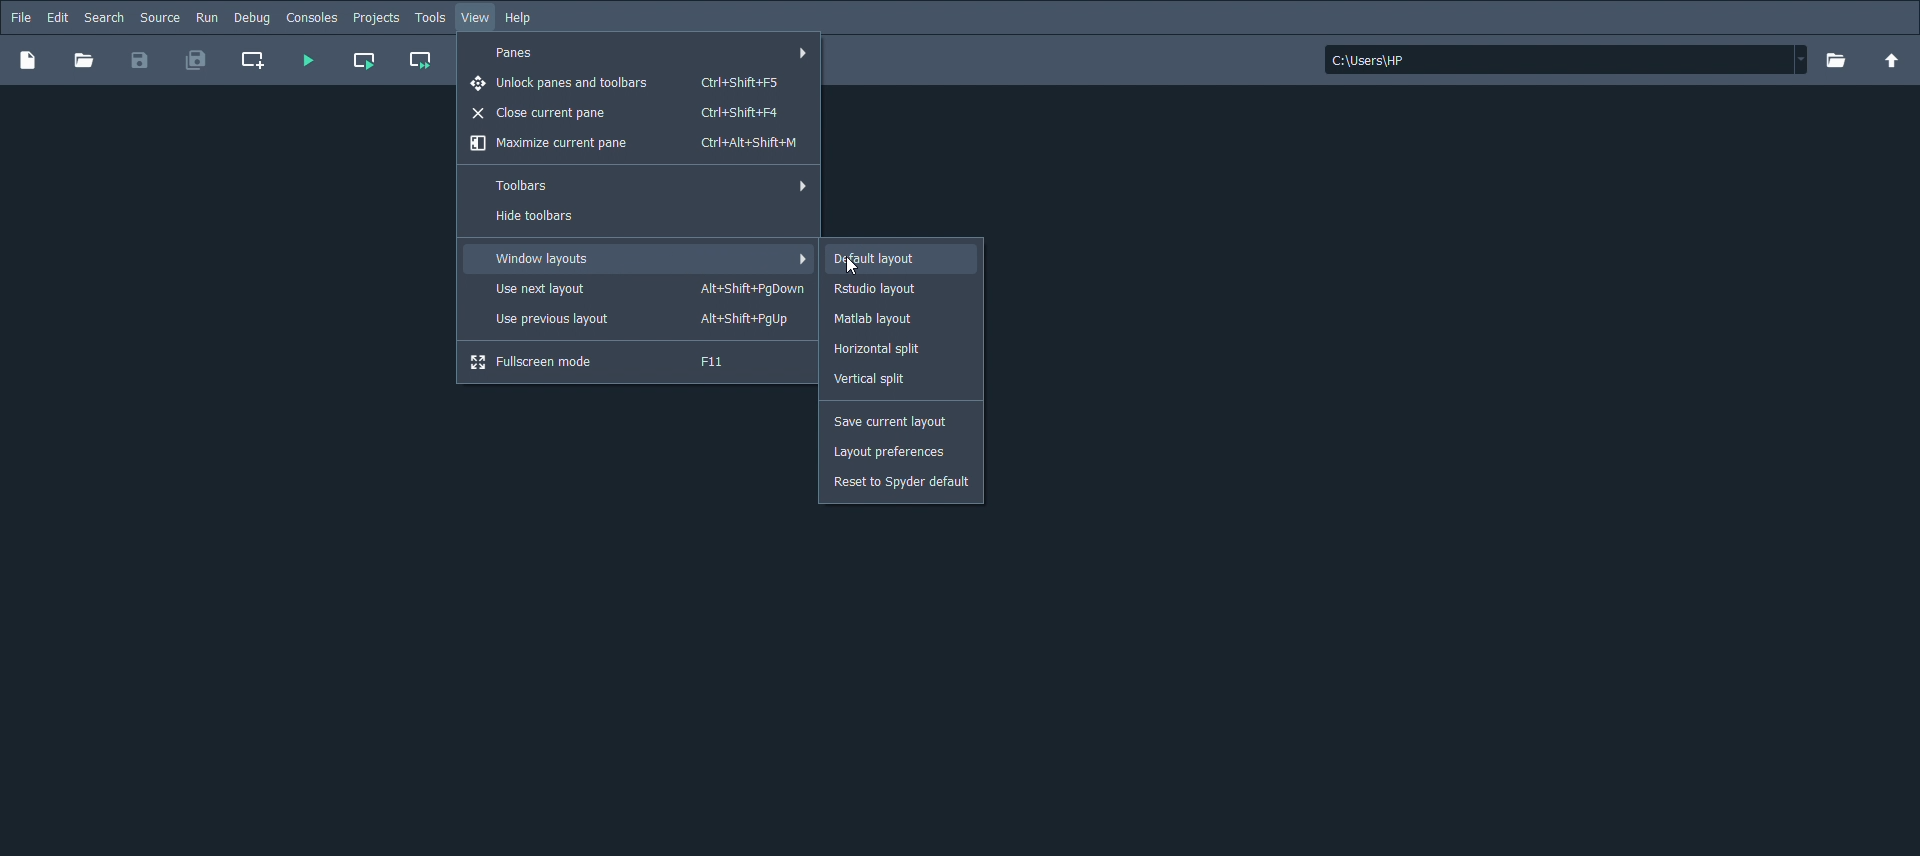  What do you see at coordinates (629, 83) in the screenshot?
I see `Unlock panes and toolbars` at bounding box center [629, 83].